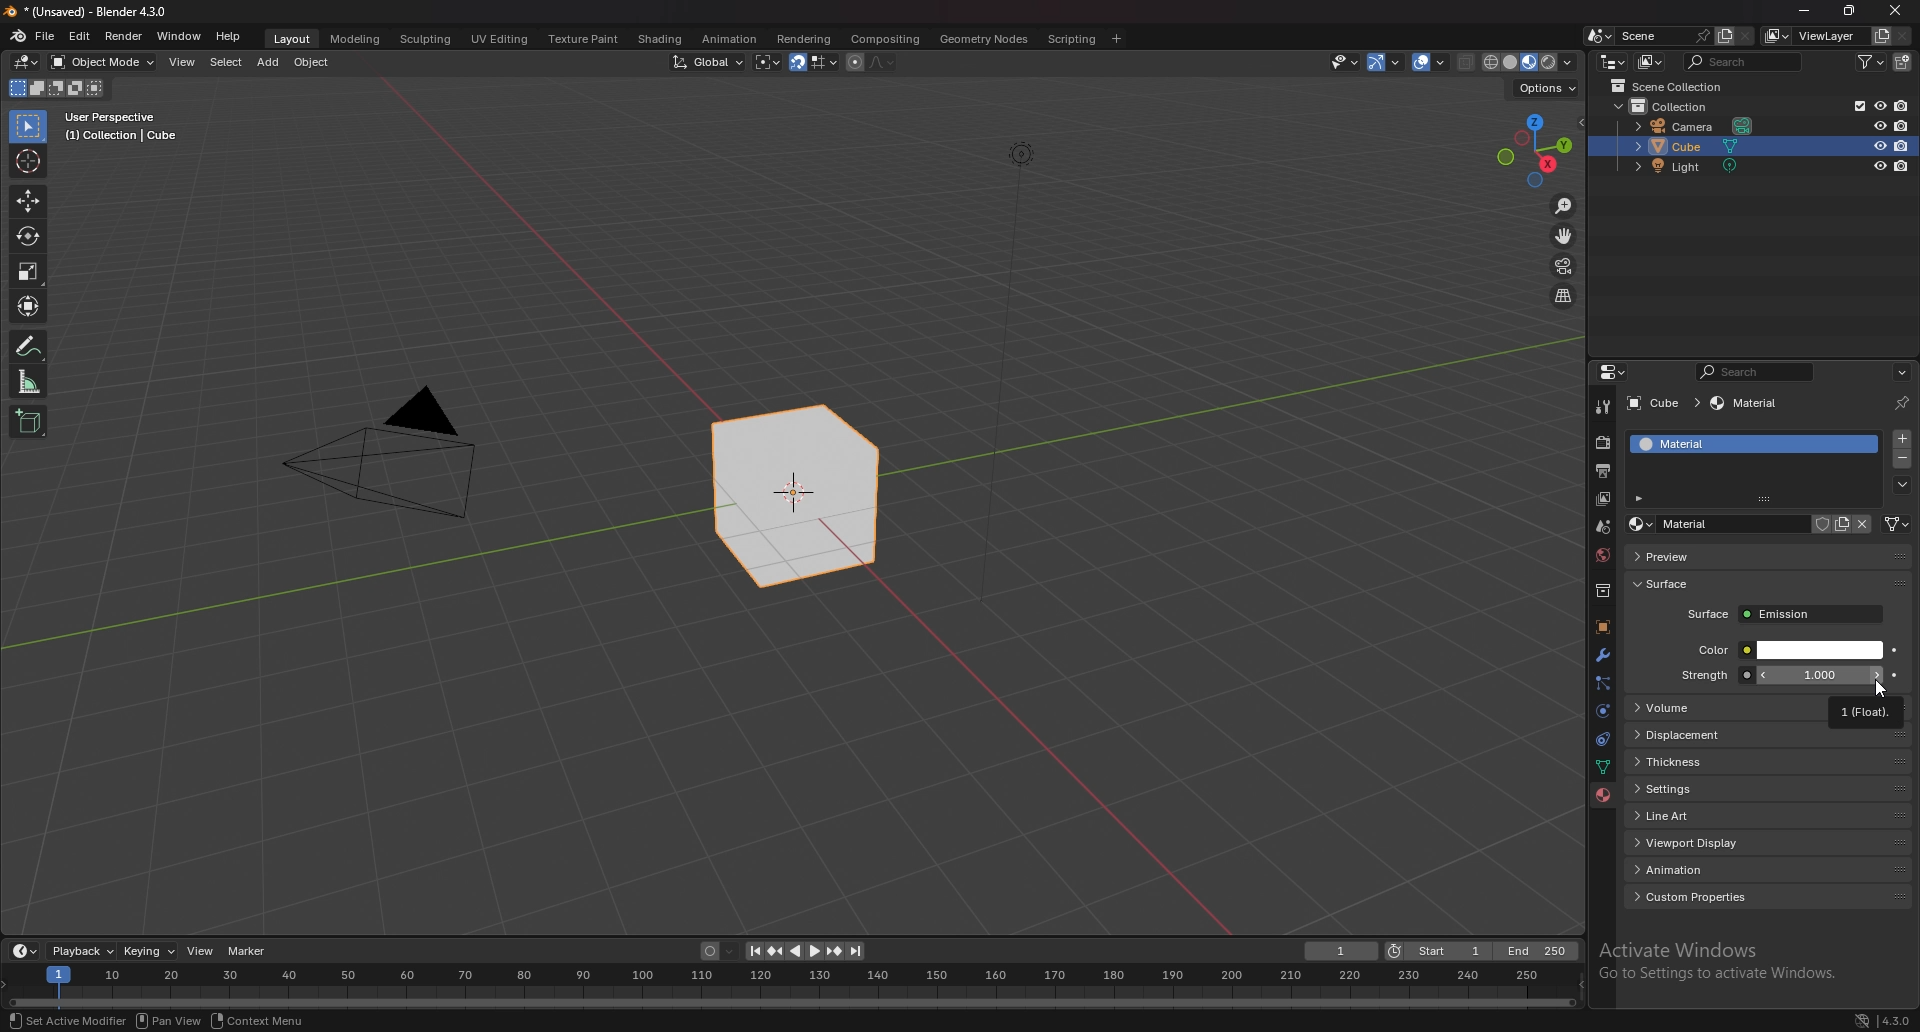 The height and width of the screenshot is (1032, 1920). I want to click on animation, so click(1770, 870).